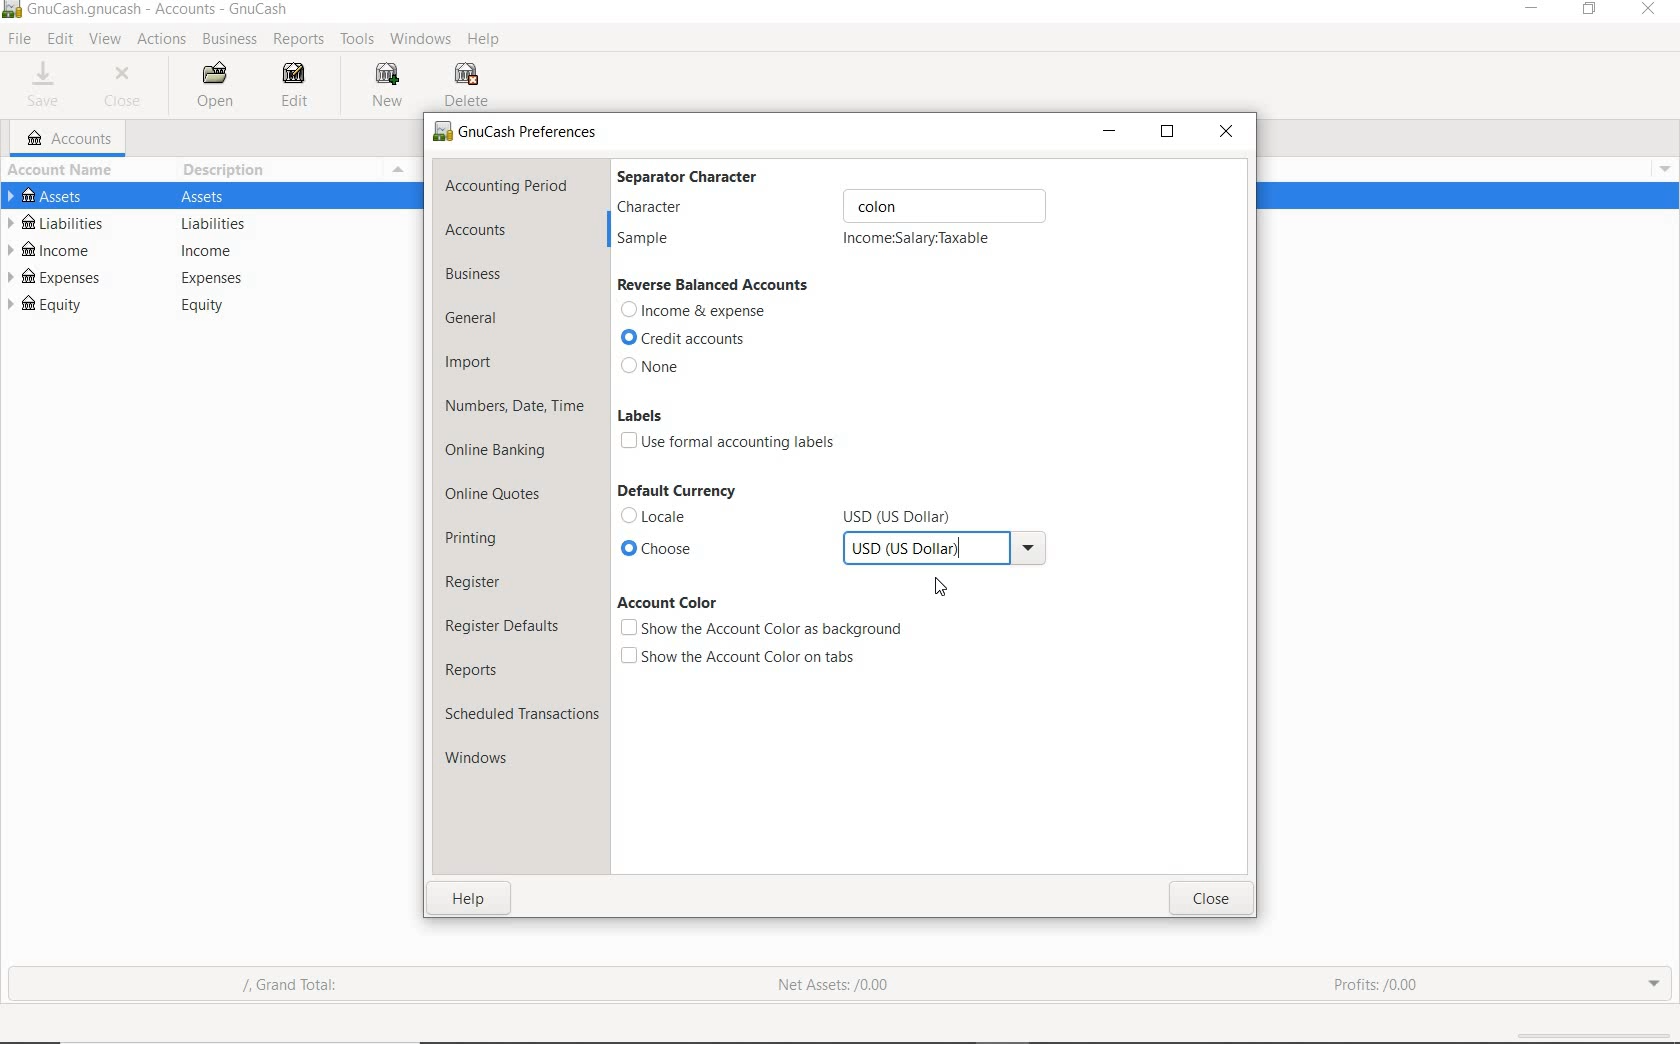 The image size is (1680, 1044). I want to click on net assets, so click(830, 984).